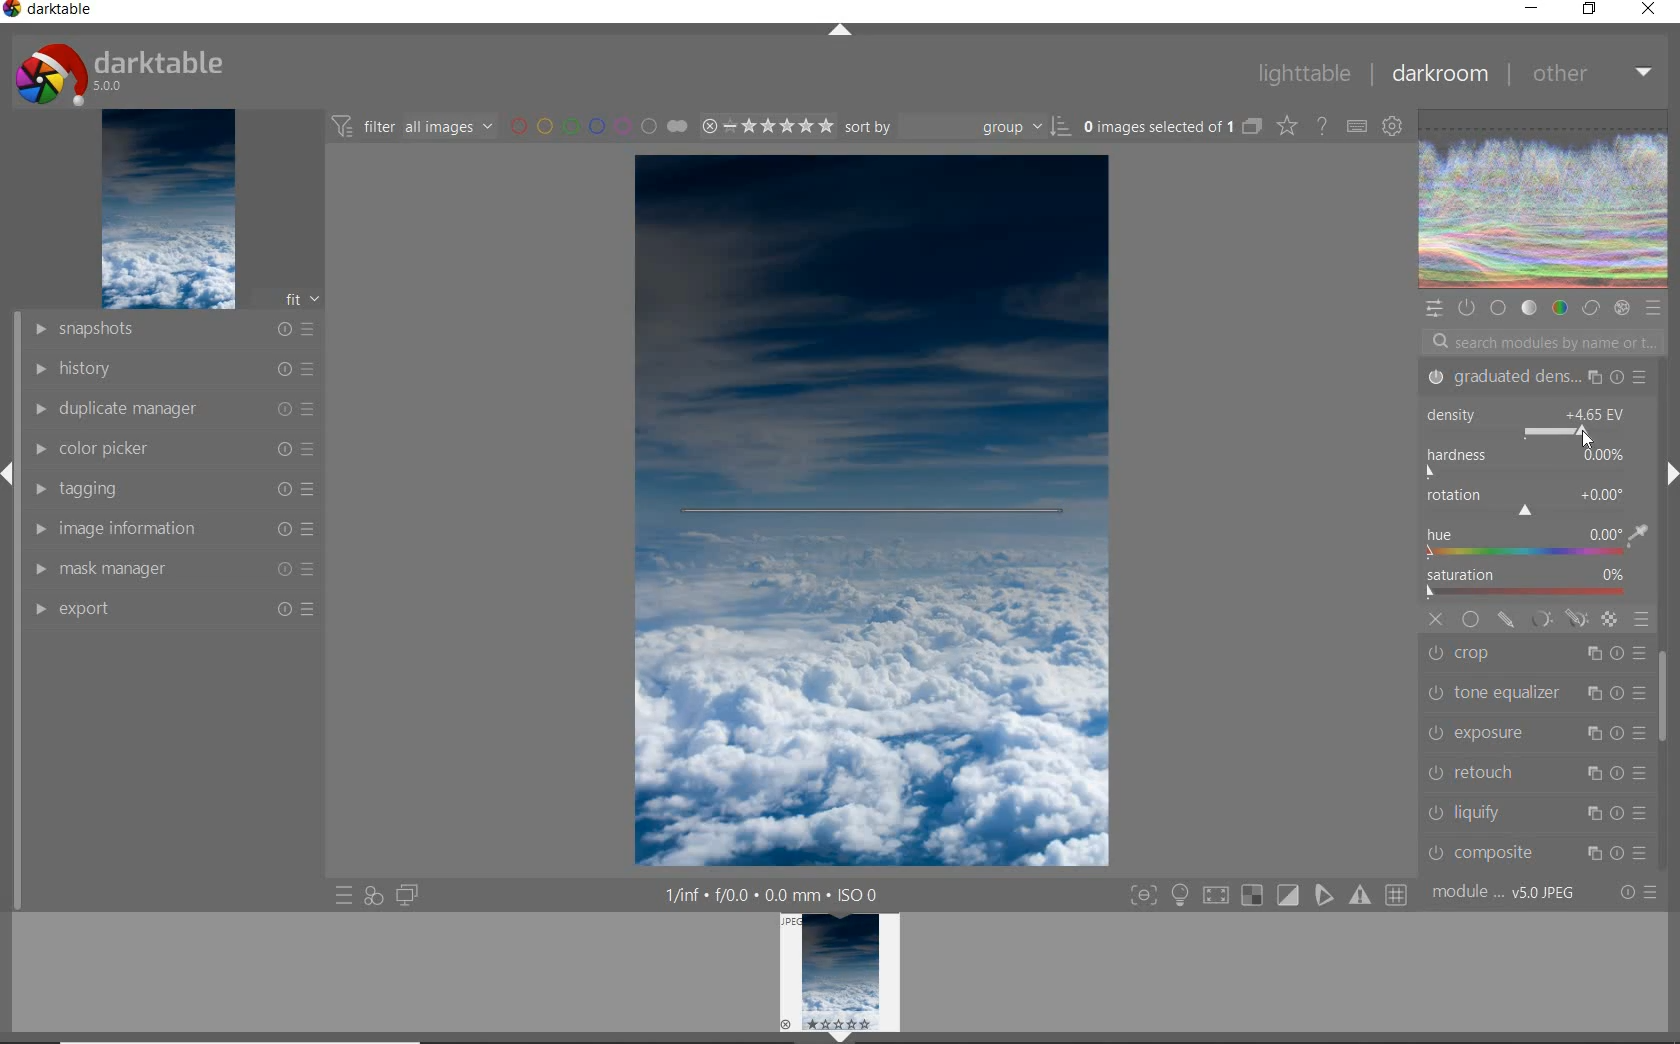 Image resolution: width=1680 pixels, height=1044 pixels. What do you see at coordinates (1537, 655) in the screenshot?
I see `crop` at bounding box center [1537, 655].